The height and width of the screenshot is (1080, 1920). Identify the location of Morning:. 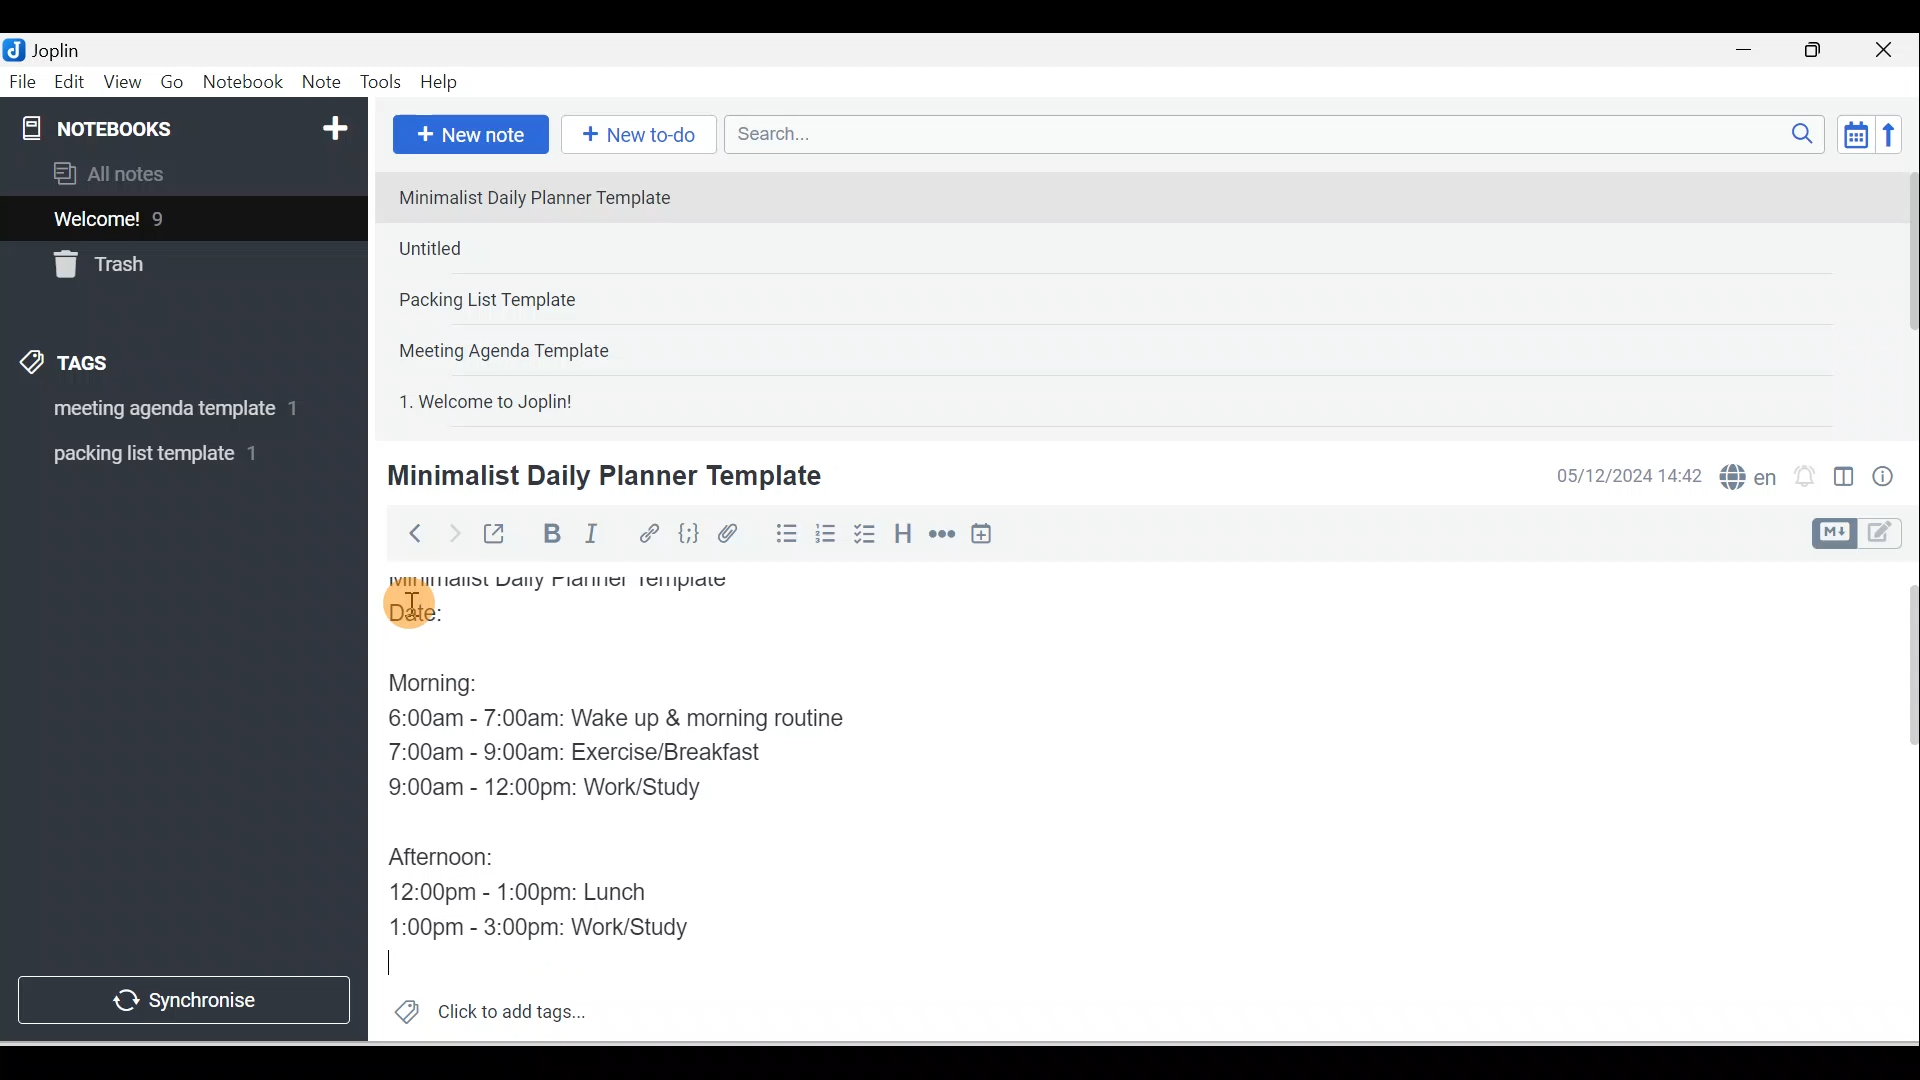
(455, 688).